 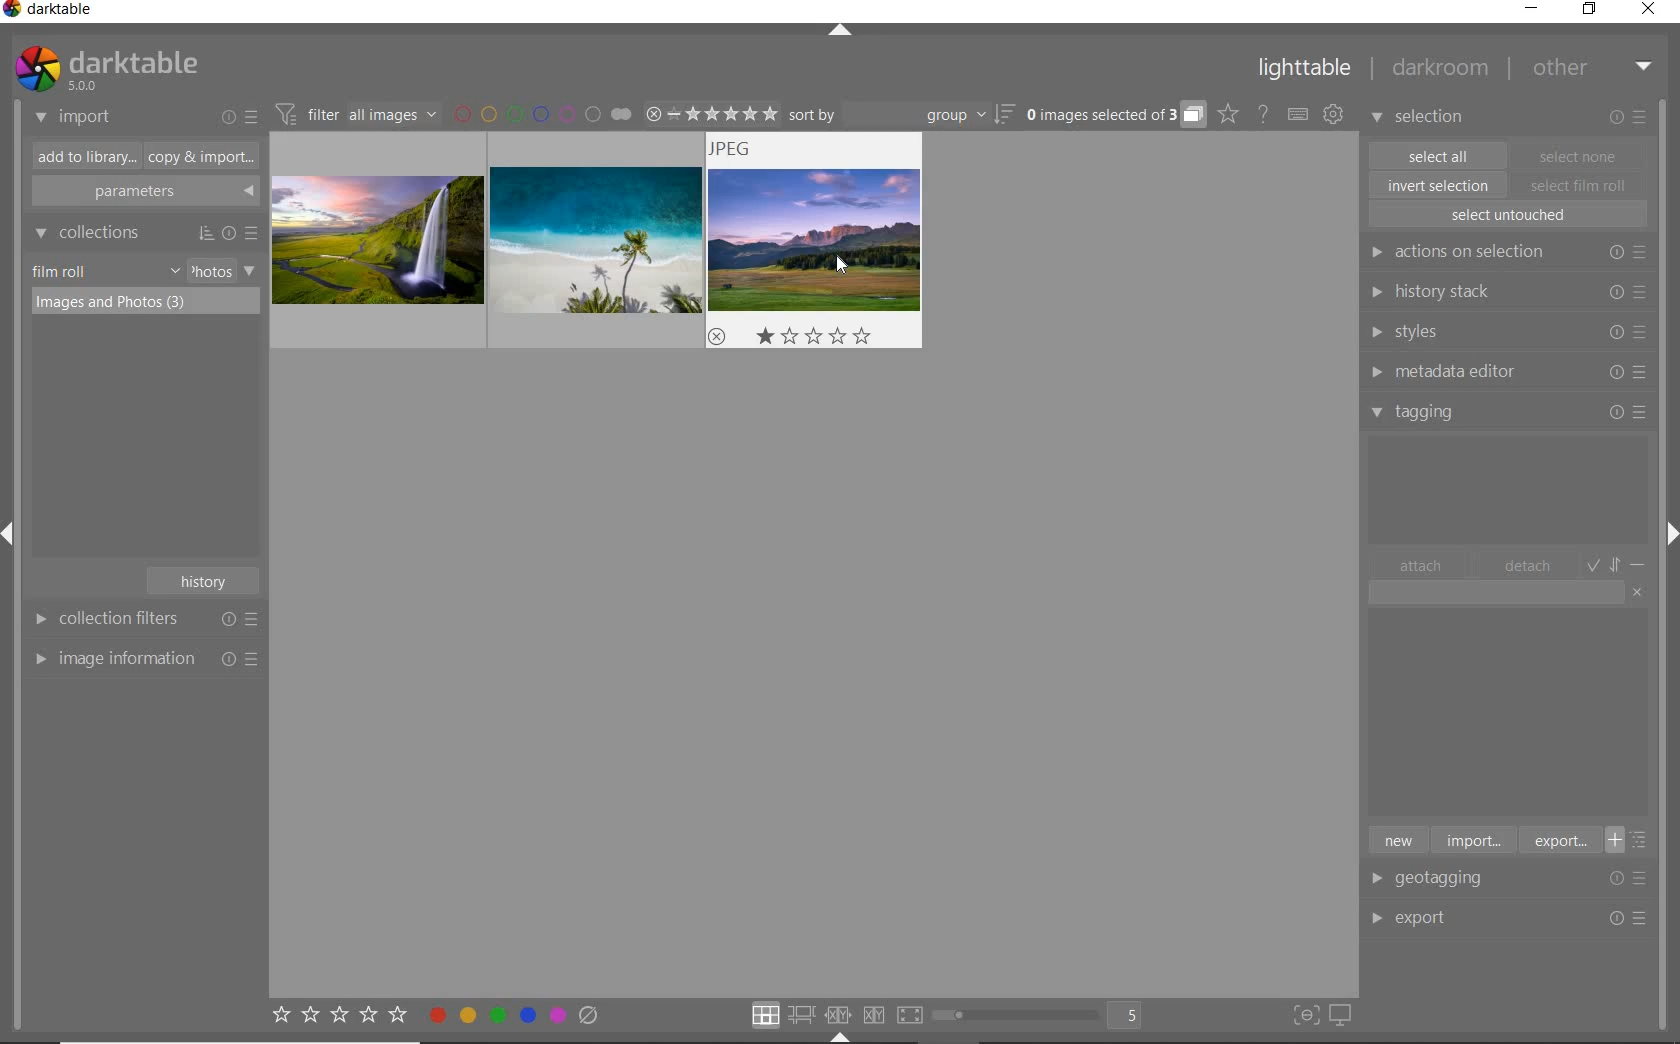 I want to click on toggle focus-peaking mode, so click(x=1303, y=1013).